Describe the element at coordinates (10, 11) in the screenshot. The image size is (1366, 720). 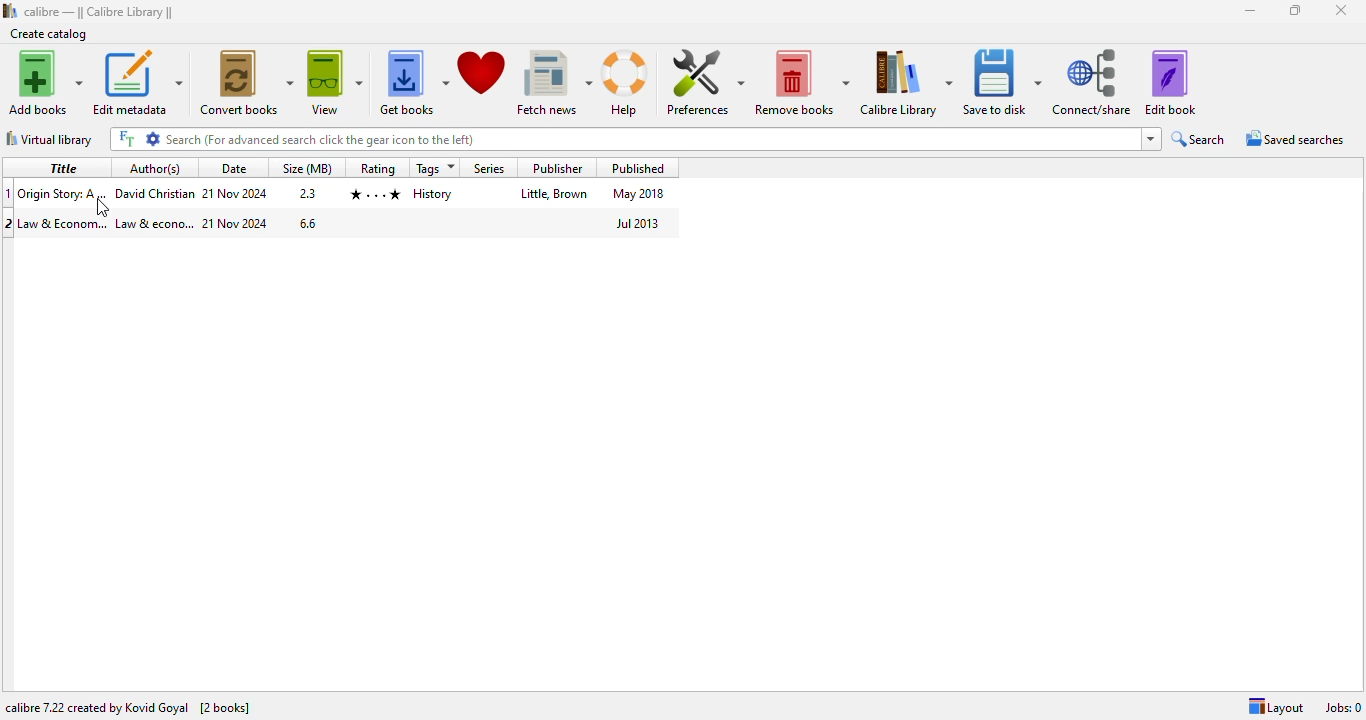
I see `logo` at that location.